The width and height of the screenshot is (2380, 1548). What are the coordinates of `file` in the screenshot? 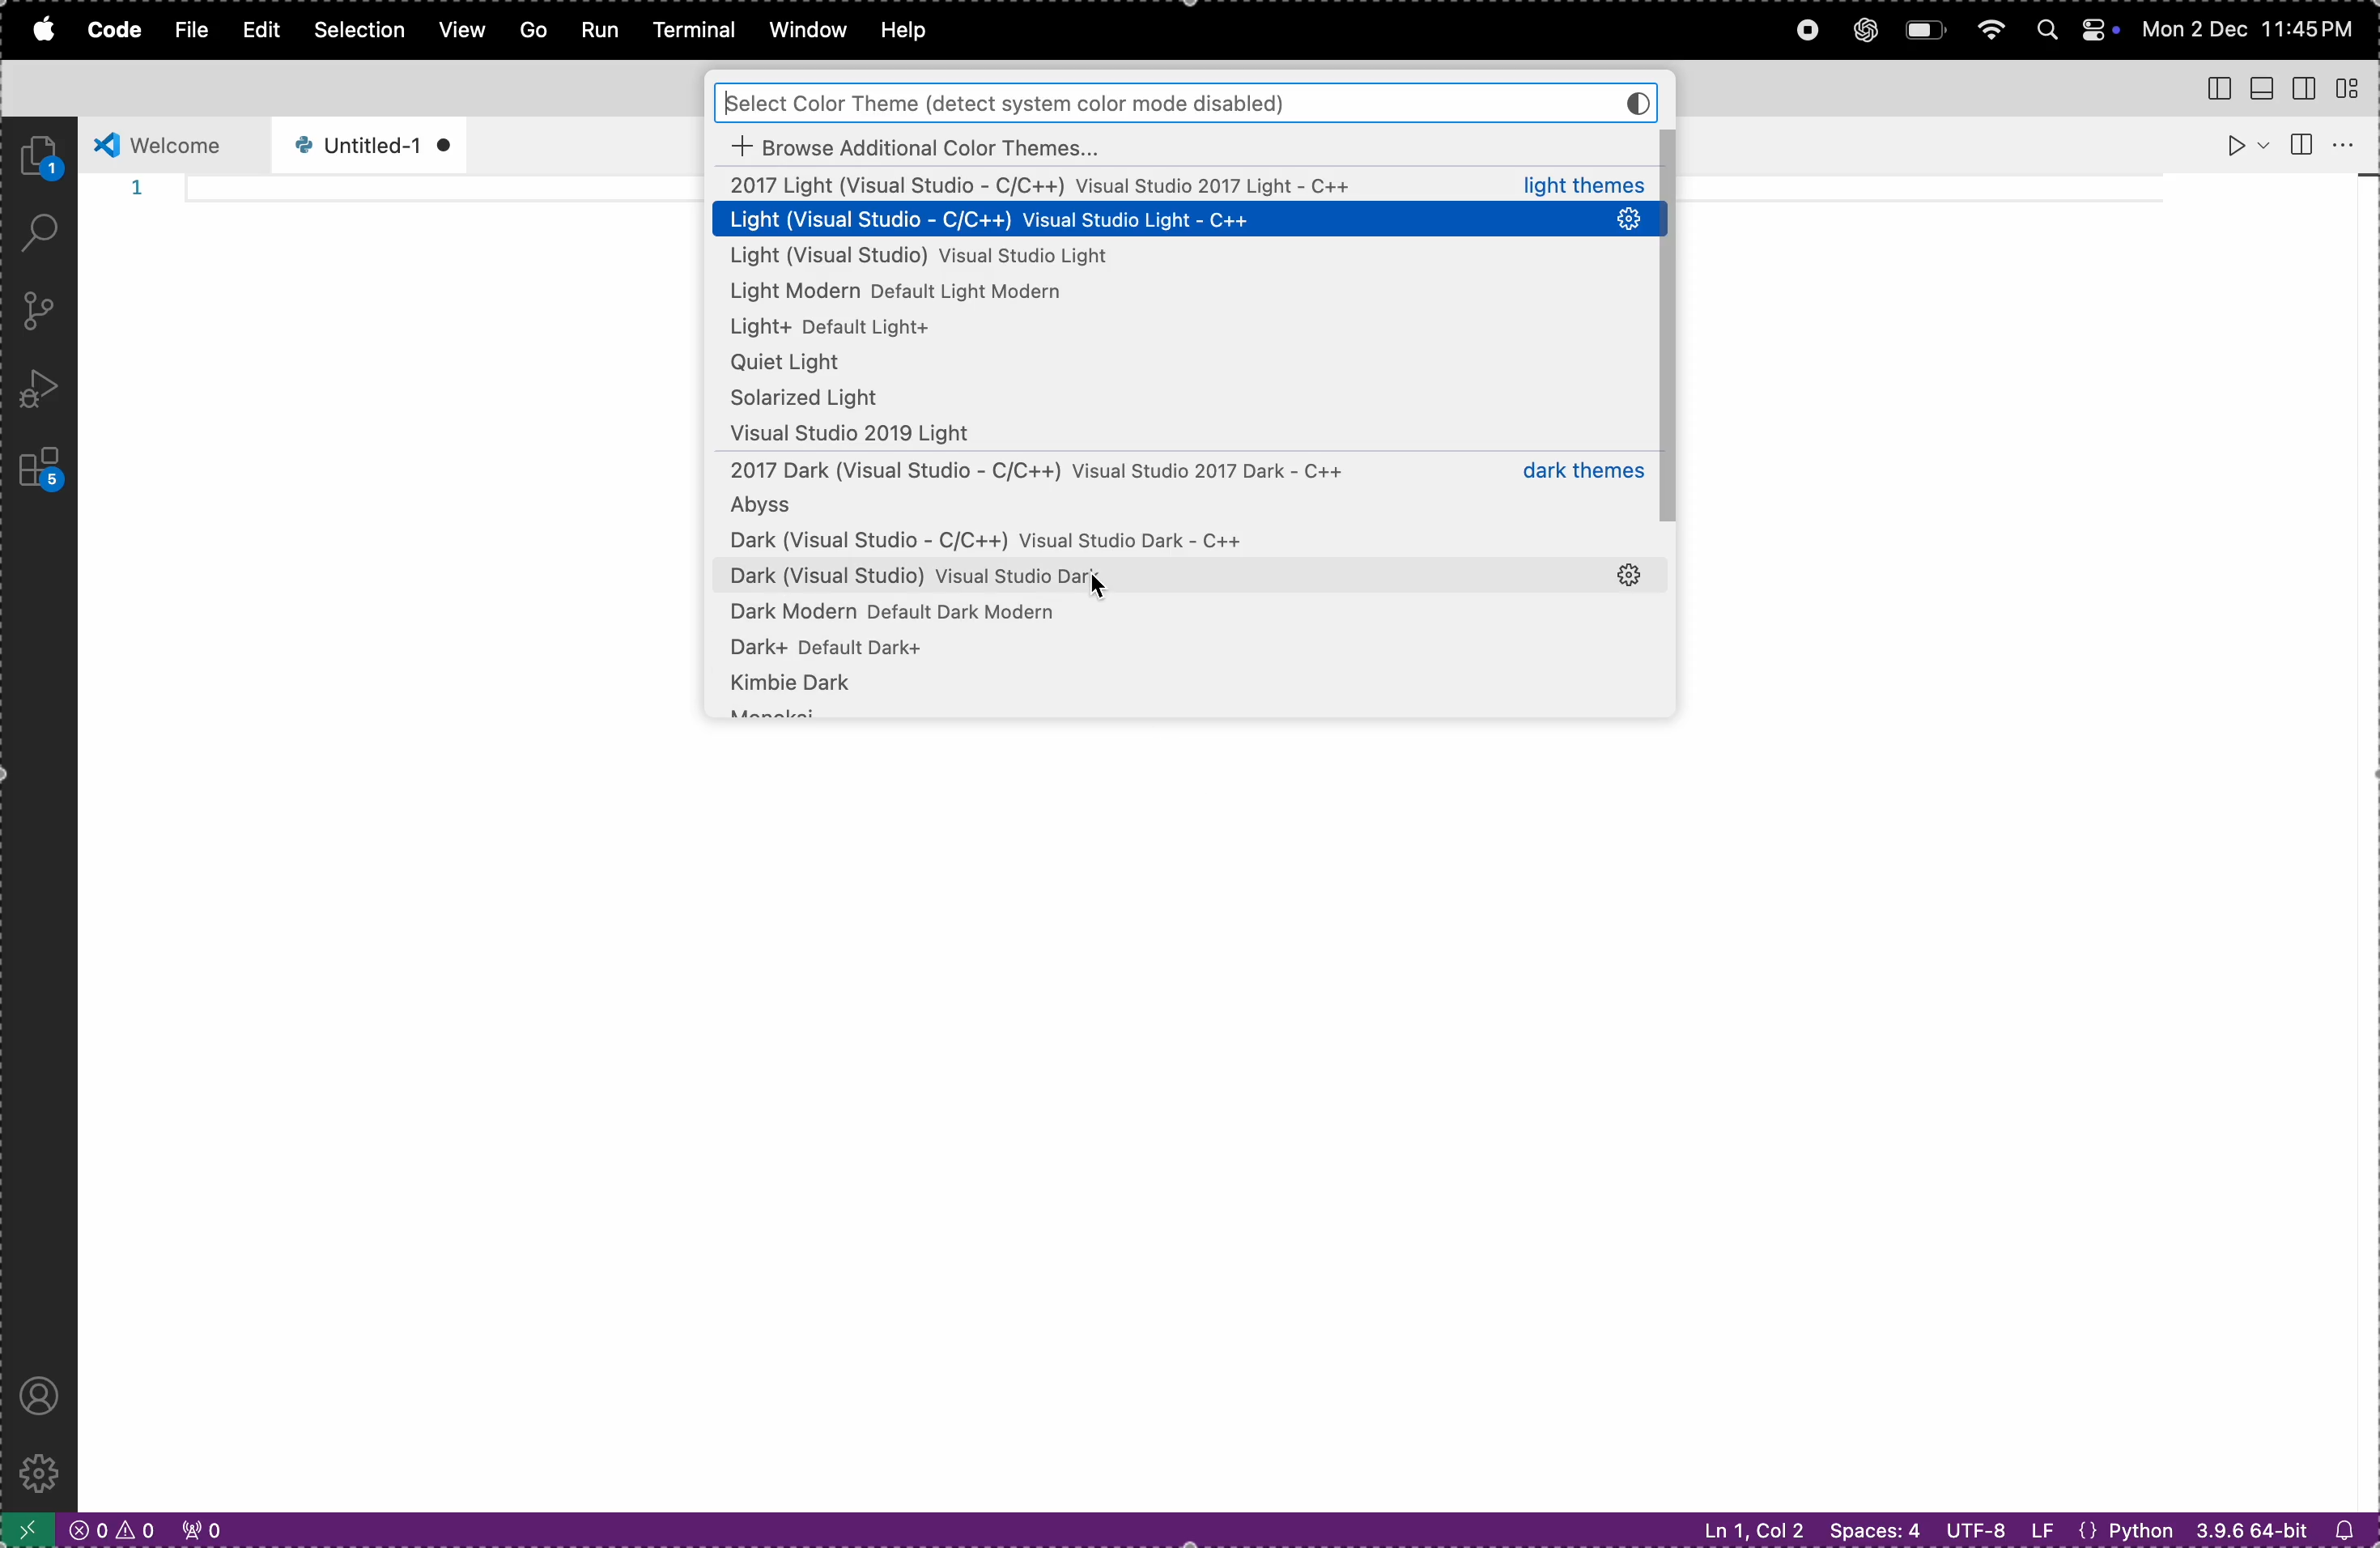 It's located at (182, 30).